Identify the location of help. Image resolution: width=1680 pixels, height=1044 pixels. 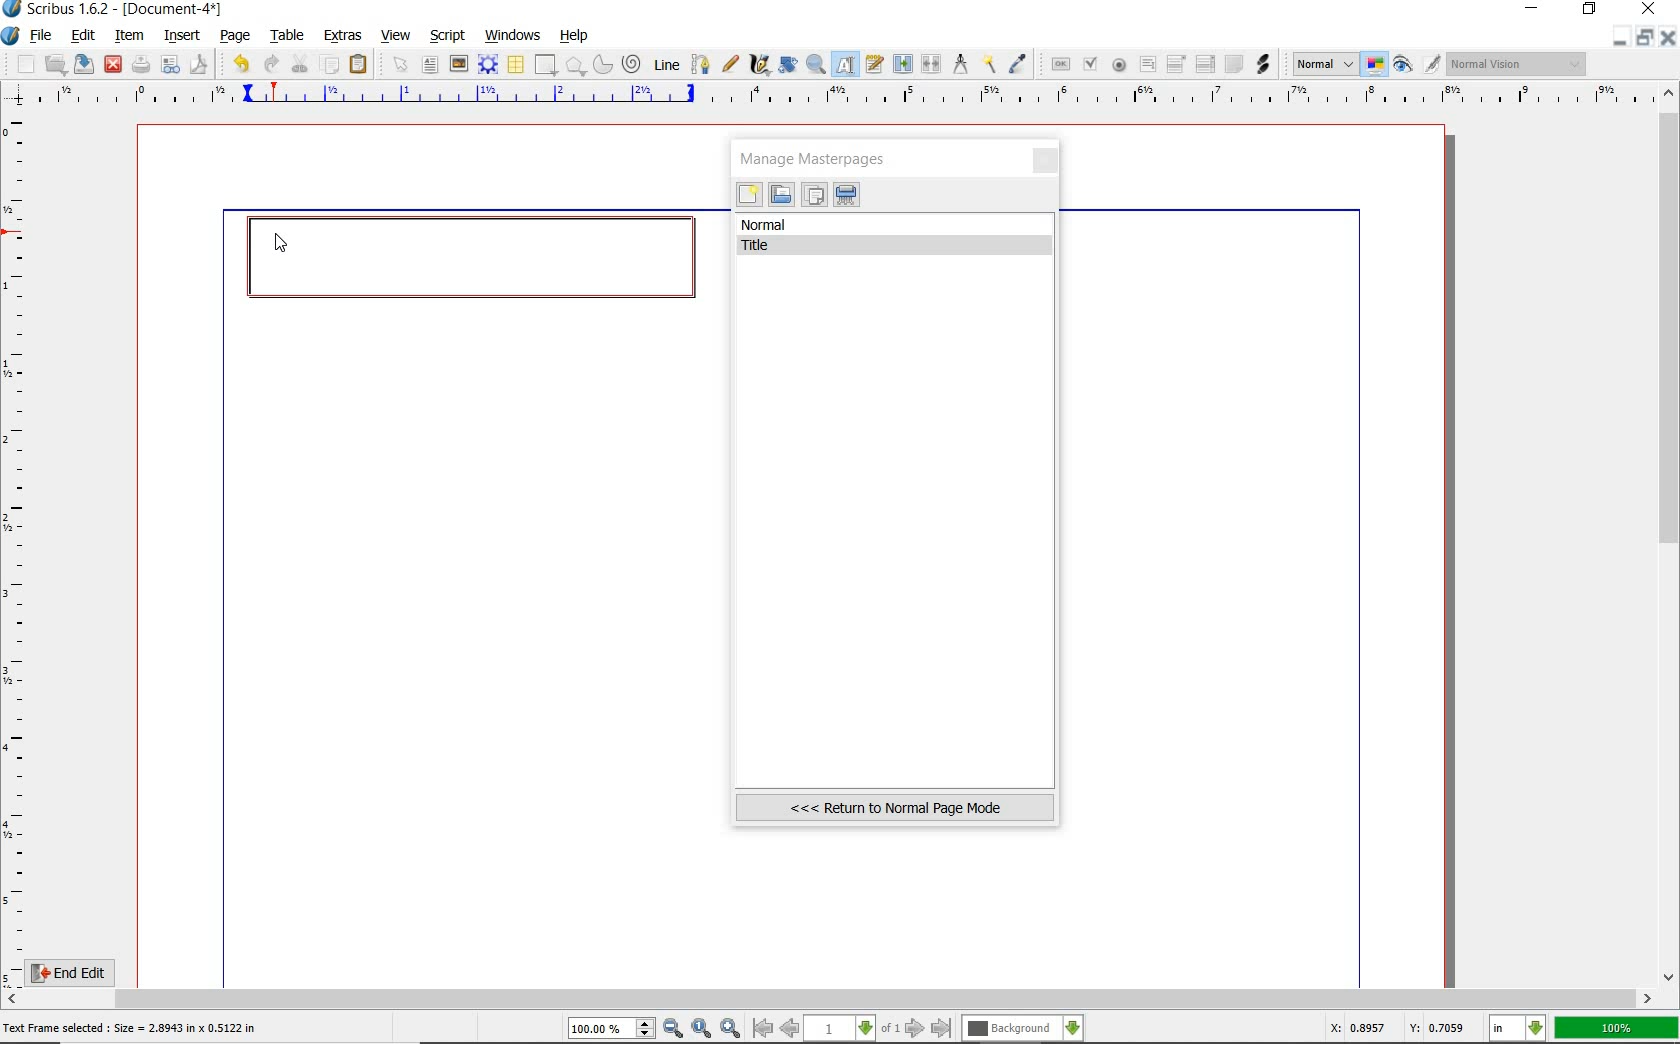
(575, 36).